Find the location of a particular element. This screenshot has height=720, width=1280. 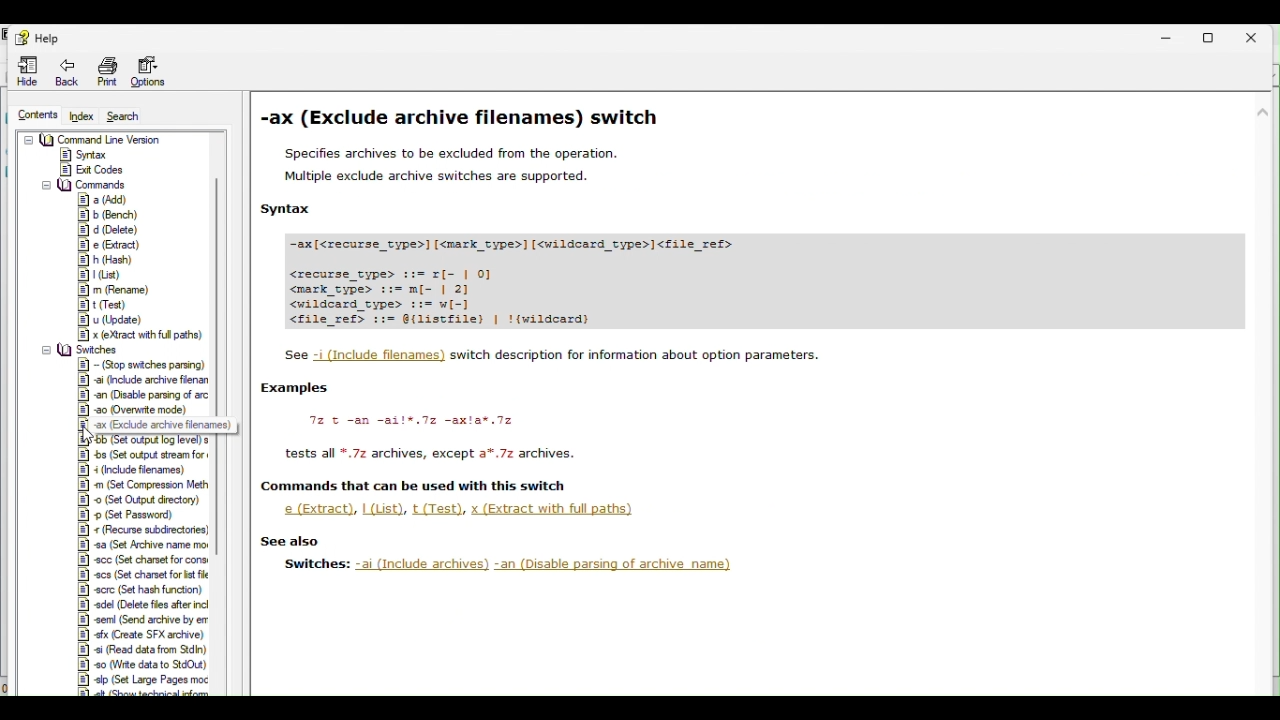

Search gur is located at coordinates (124, 116).